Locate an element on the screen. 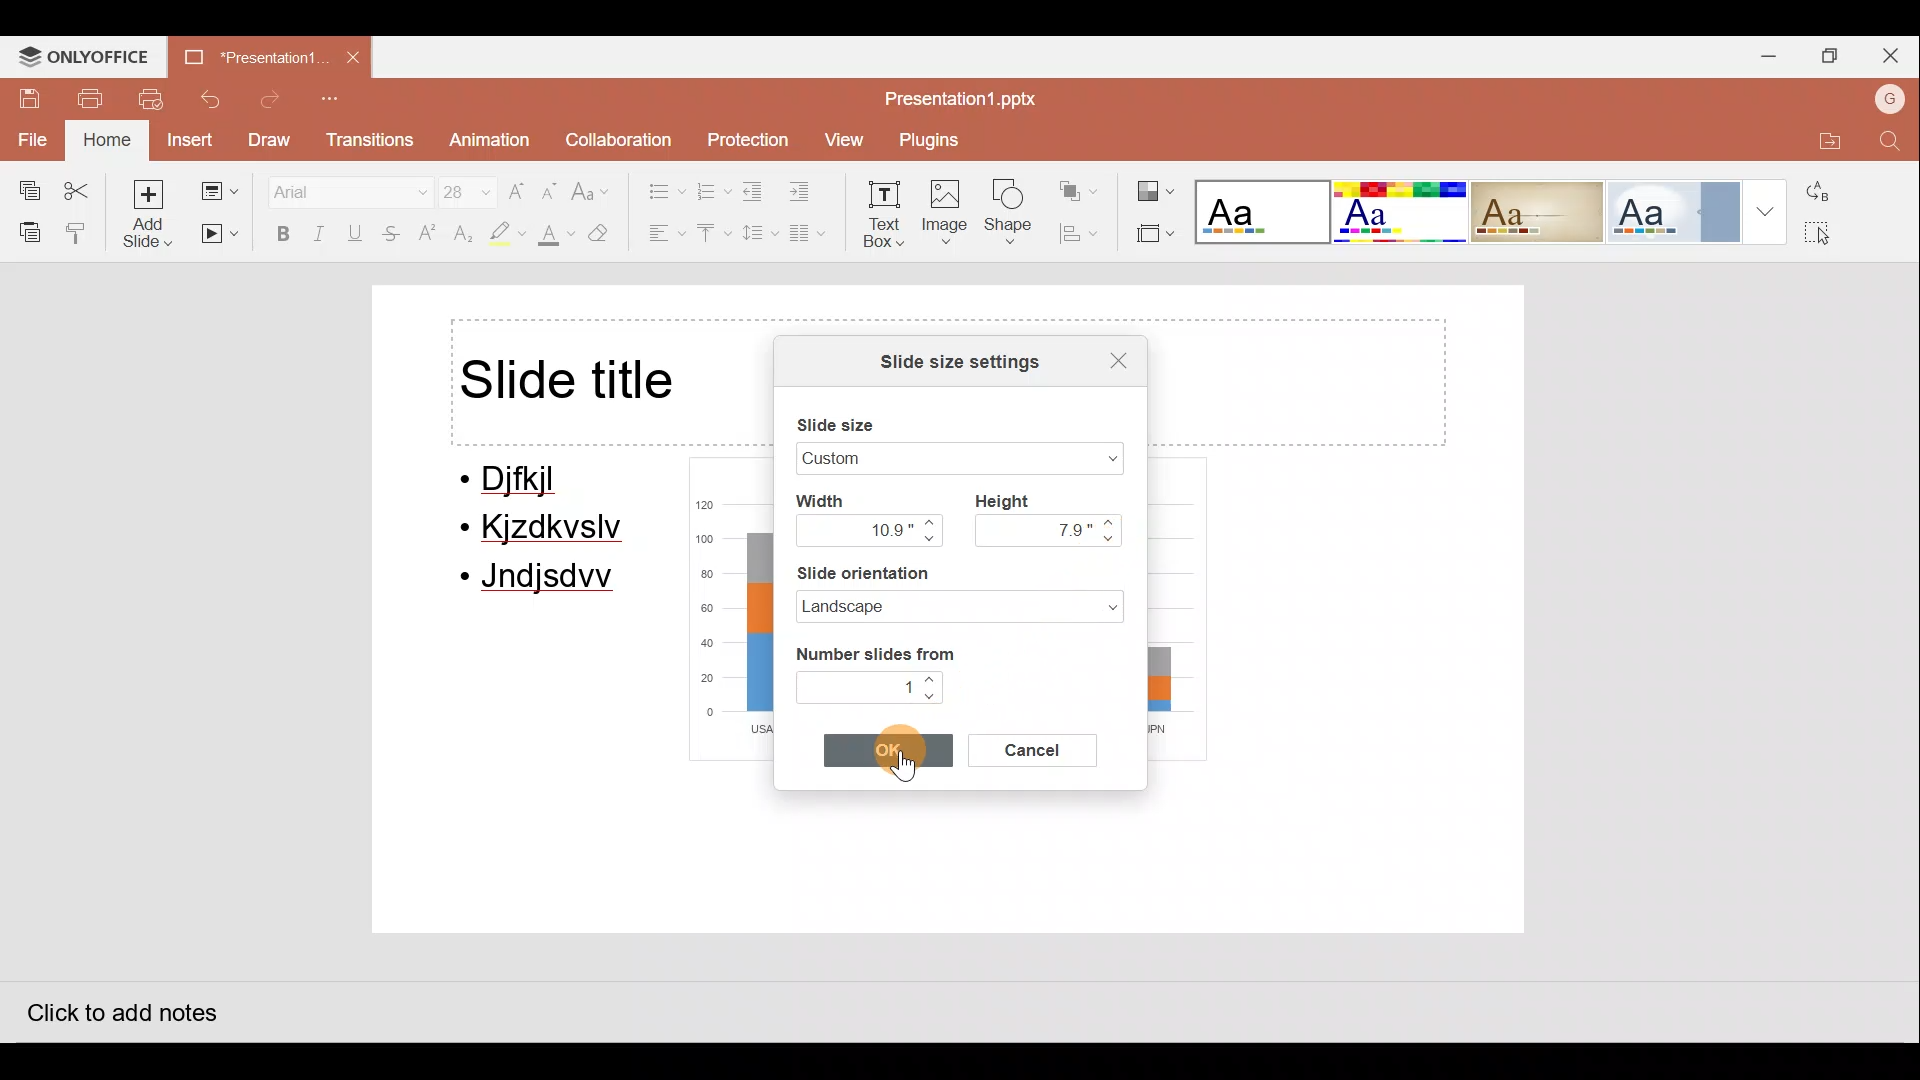 Image resolution: width=1920 pixels, height=1080 pixels. Decrease font size is located at coordinates (552, 184).